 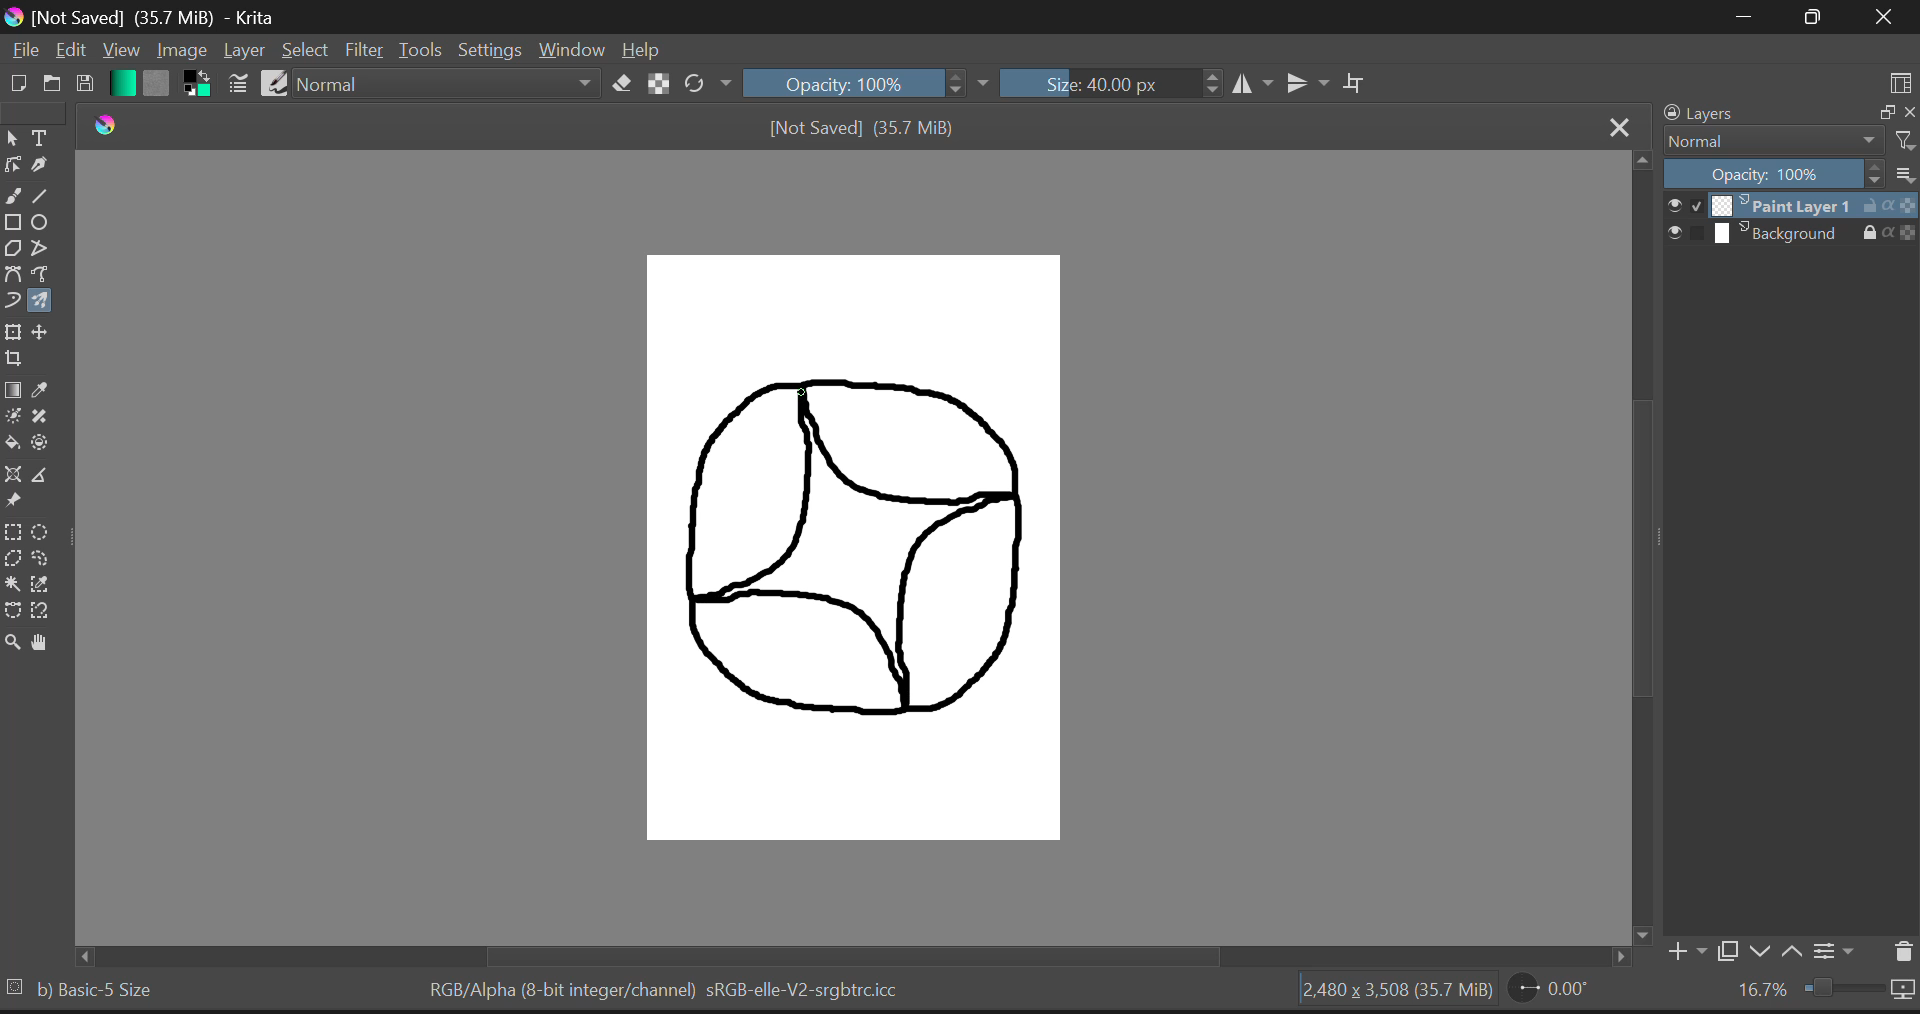 I want to click on Pan, so click(x=44, y=644).